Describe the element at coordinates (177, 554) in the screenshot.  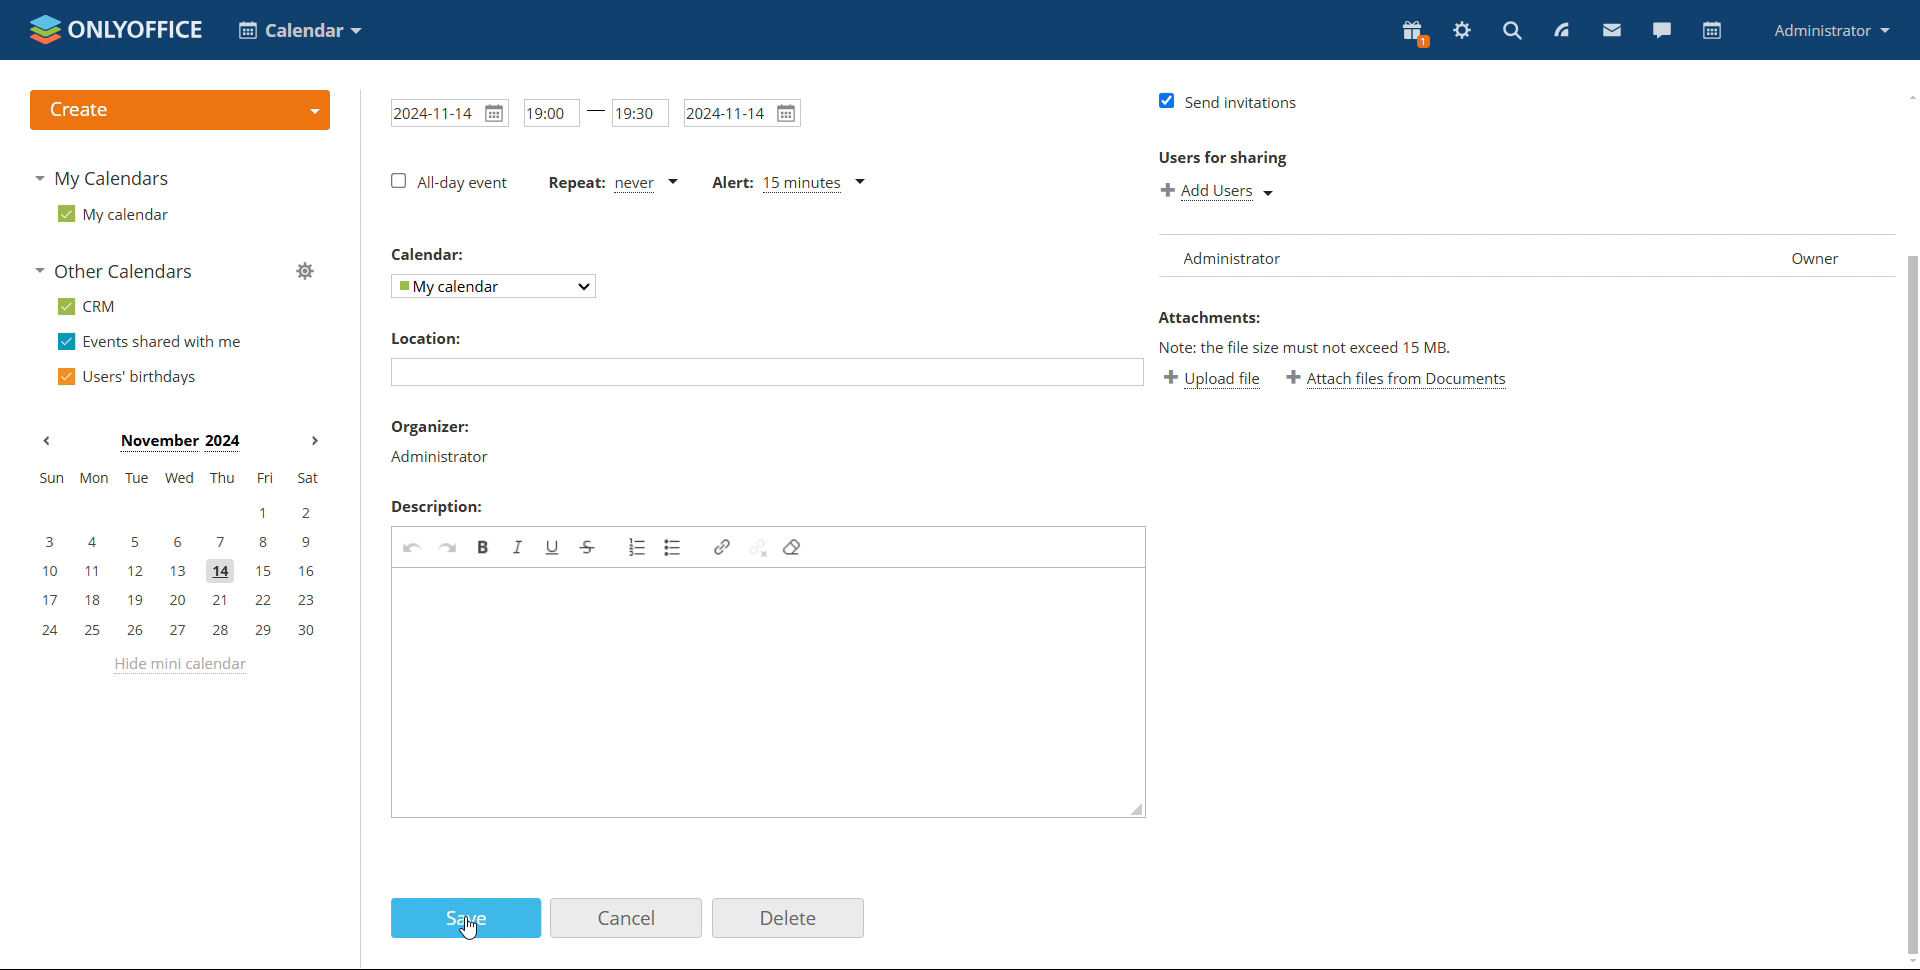
I see `mini calendar` at that location.